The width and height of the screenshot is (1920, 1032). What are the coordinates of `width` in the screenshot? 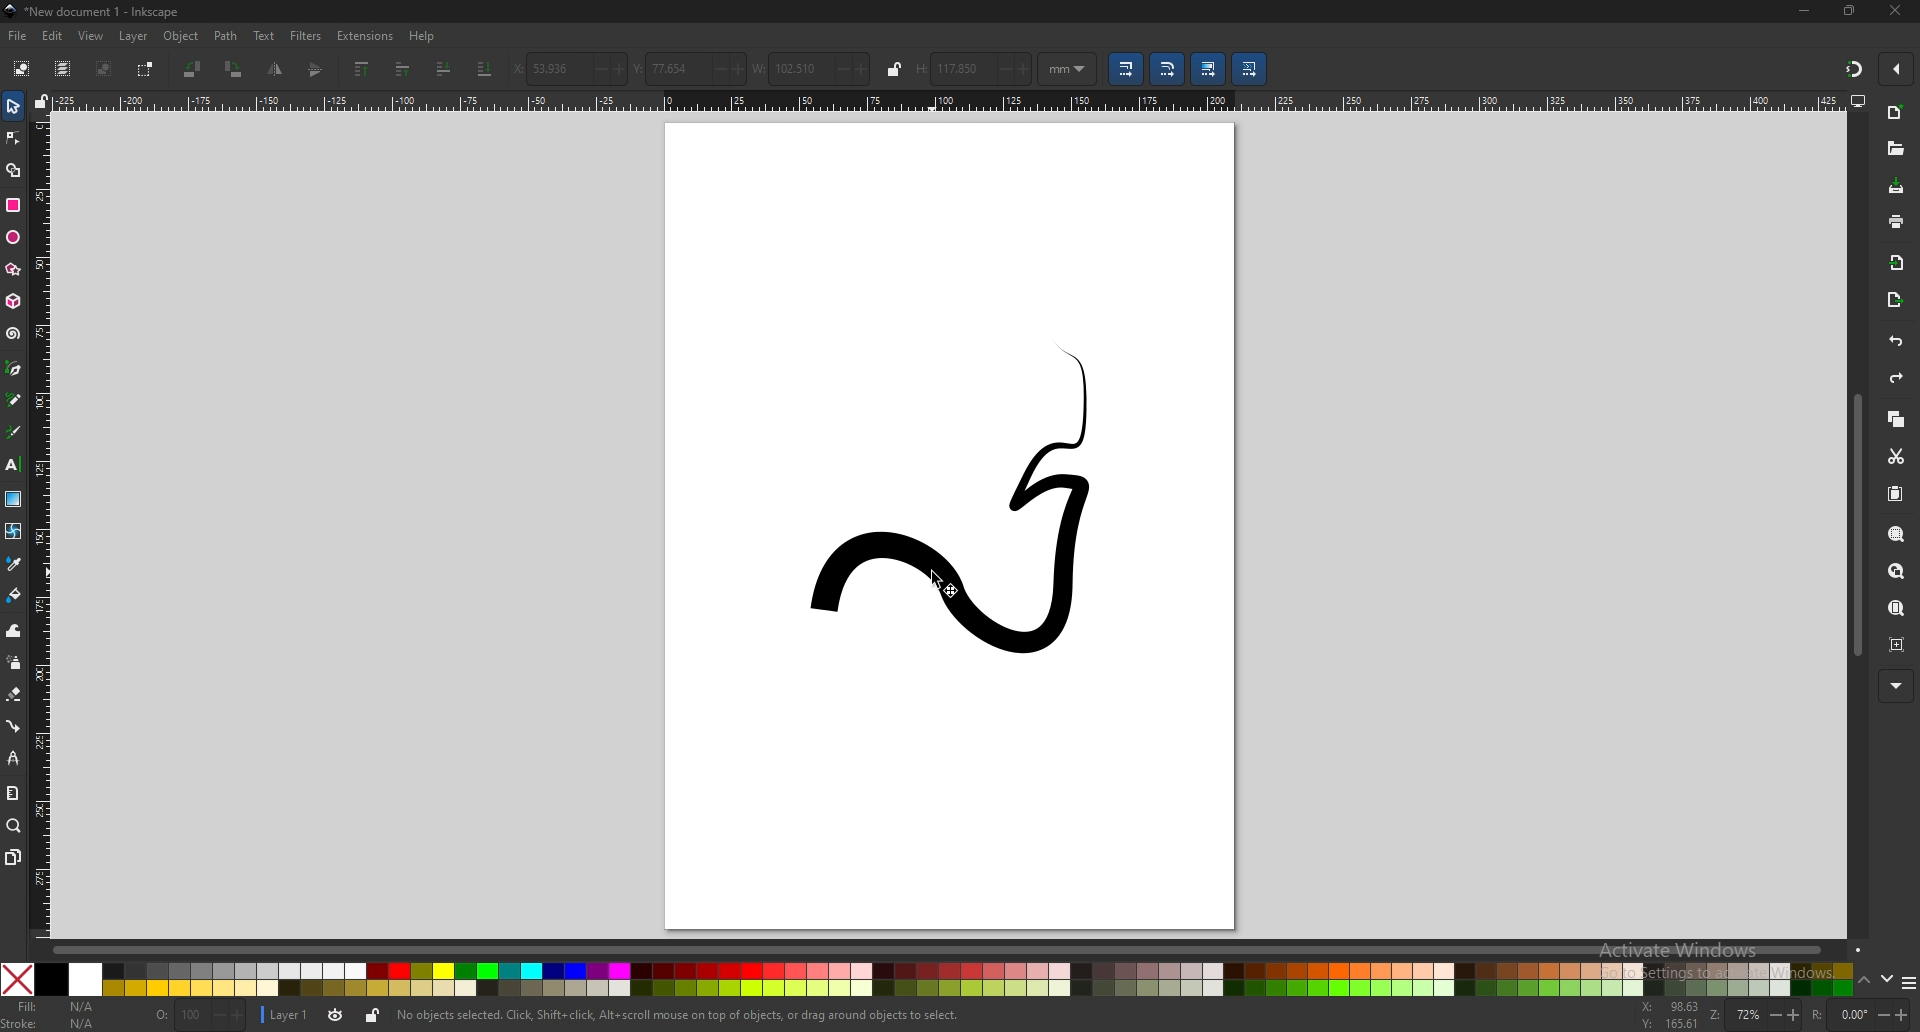 It's located at (810, 69).